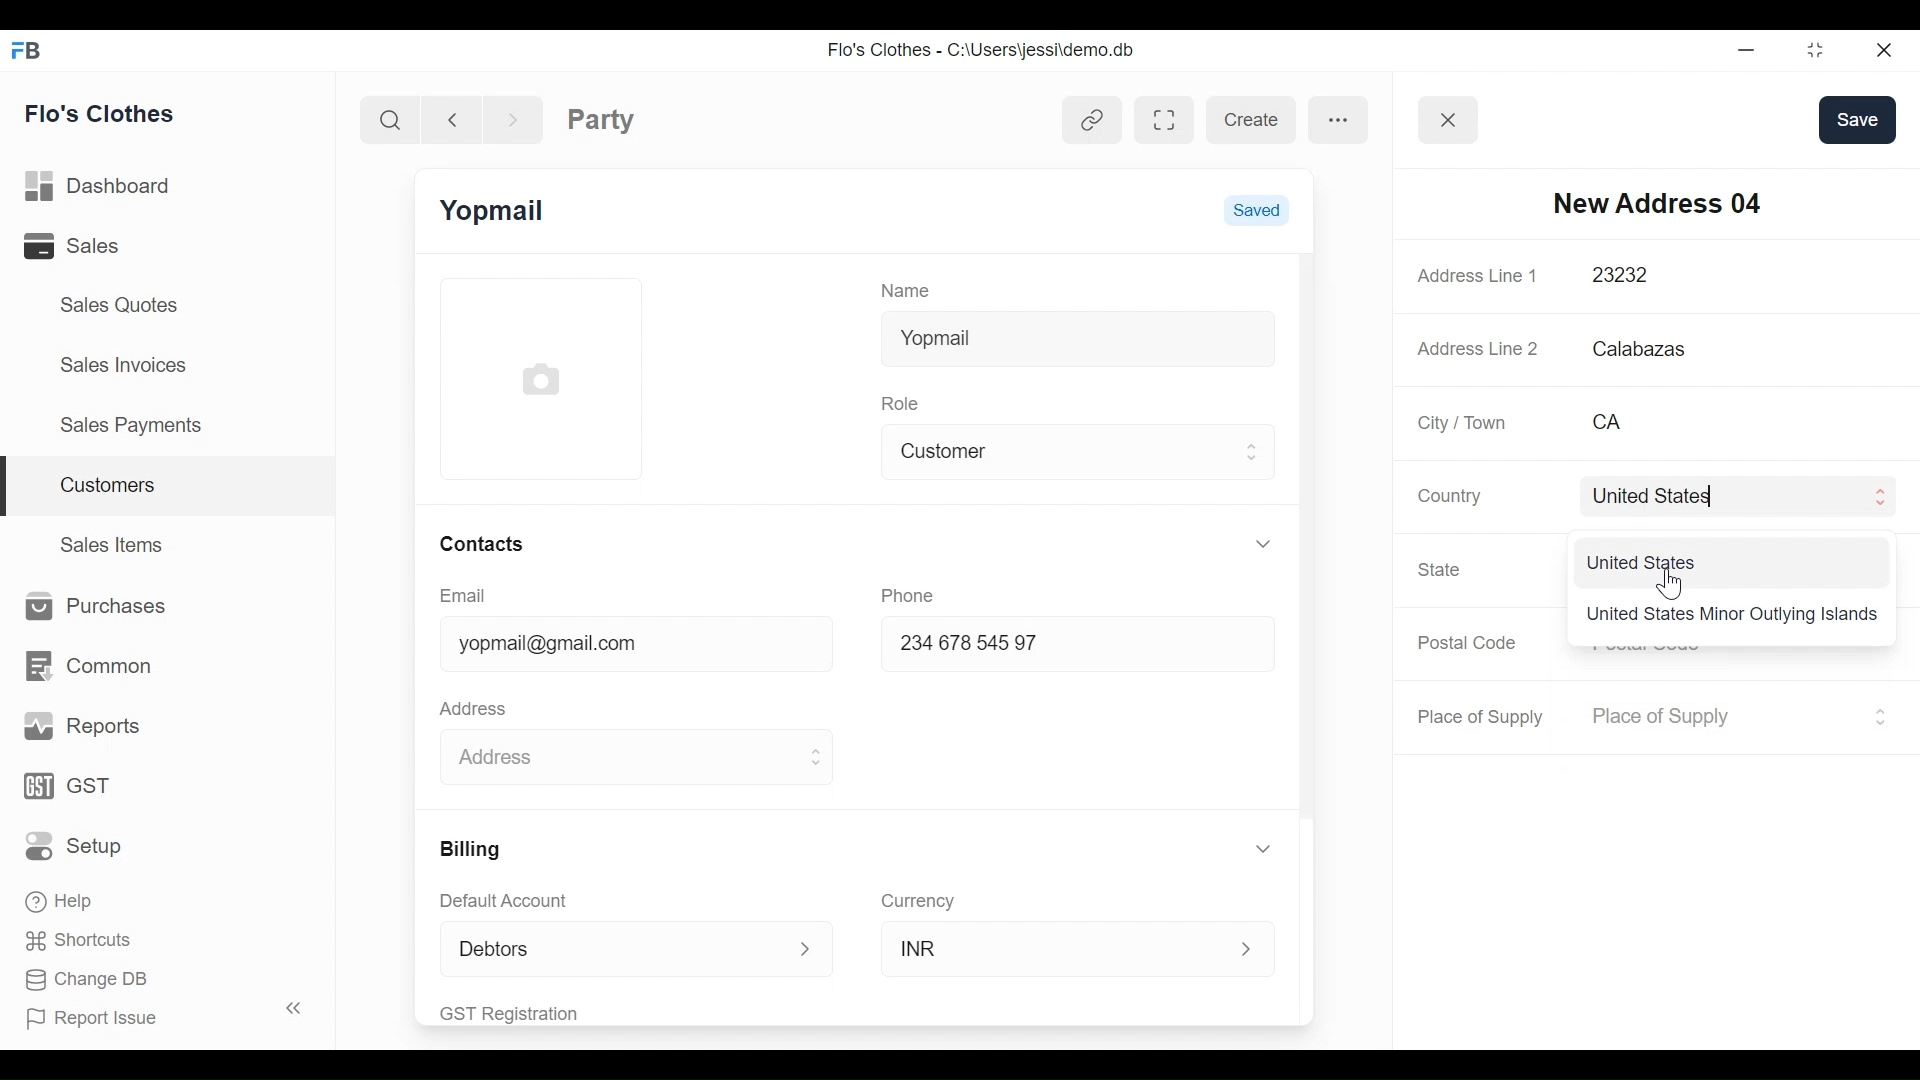 The image size is (1920, 1080). Describe the element at coordinates (544, 377) in the screenshot. I see `Profile Picture` at that location.